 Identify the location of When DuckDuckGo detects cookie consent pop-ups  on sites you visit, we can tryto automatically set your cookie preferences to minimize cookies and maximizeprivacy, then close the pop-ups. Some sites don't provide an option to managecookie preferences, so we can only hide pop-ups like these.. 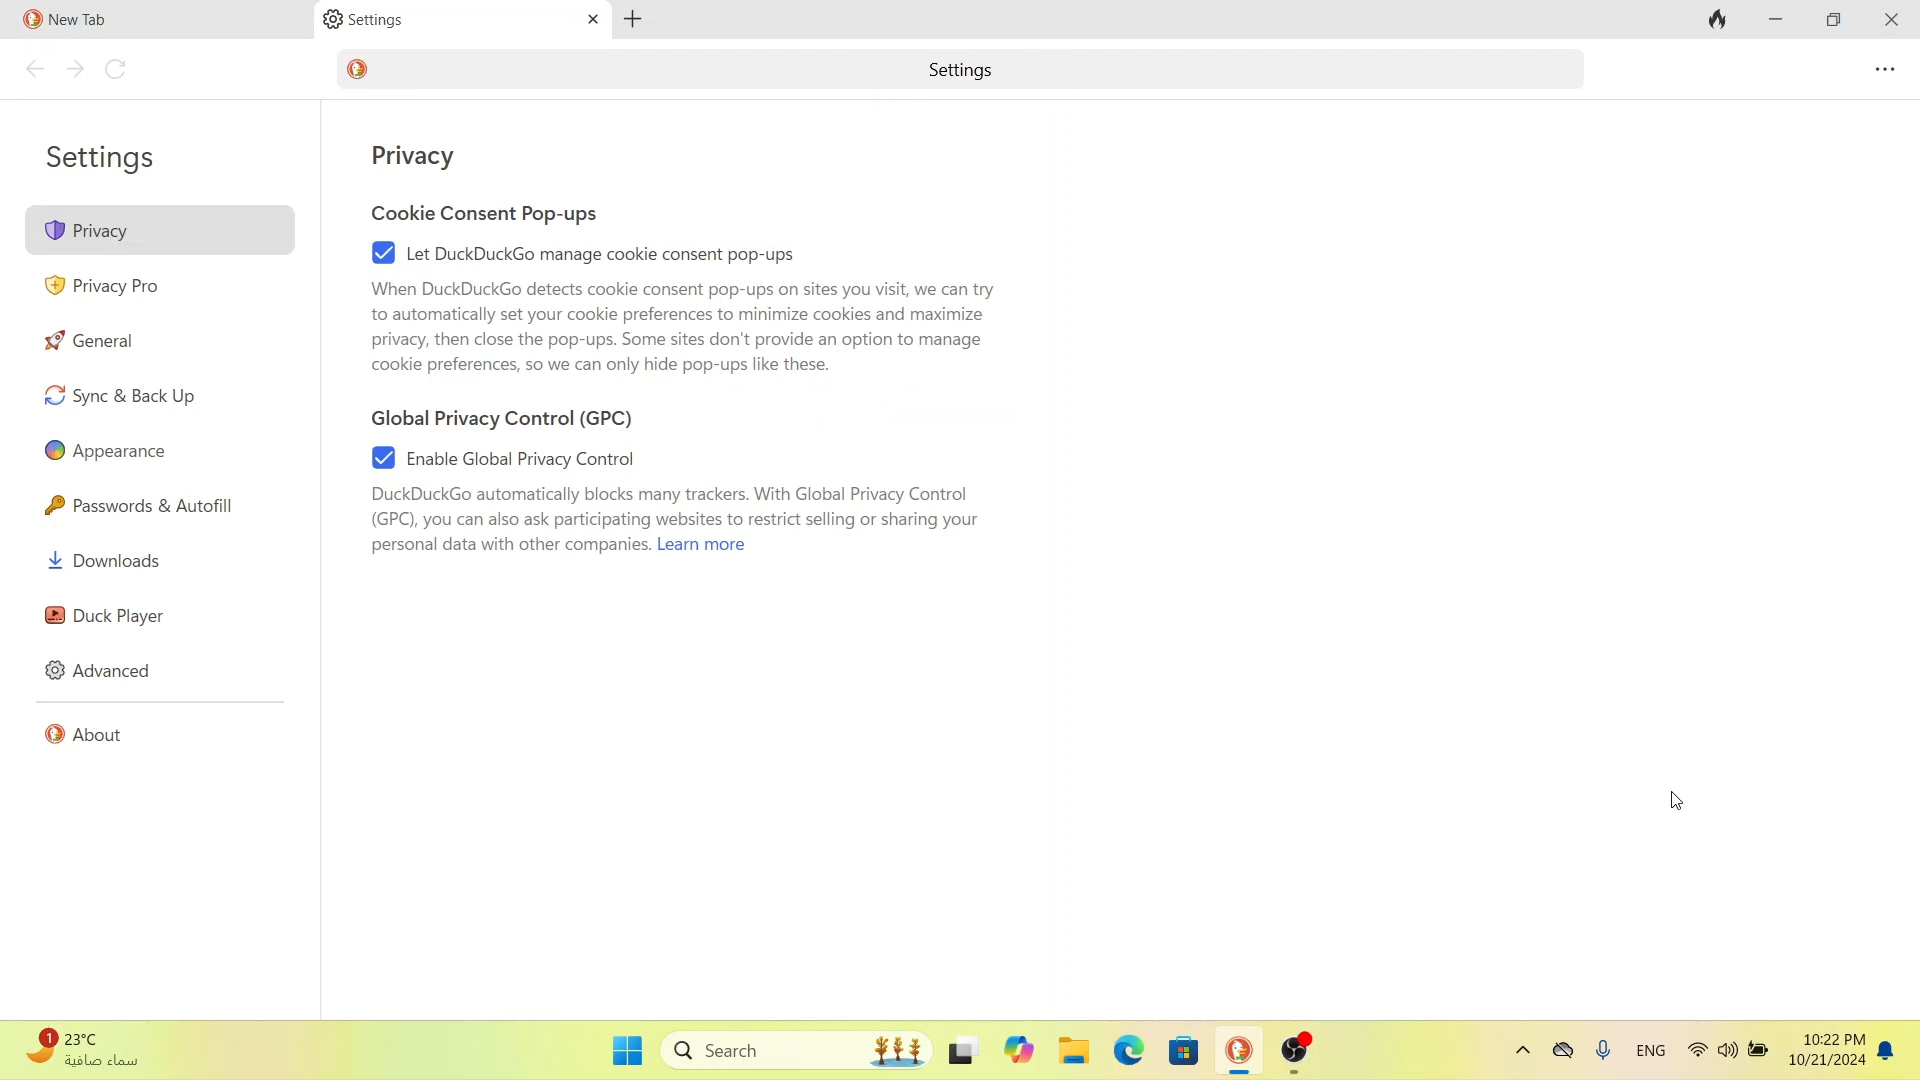
(682, 324).